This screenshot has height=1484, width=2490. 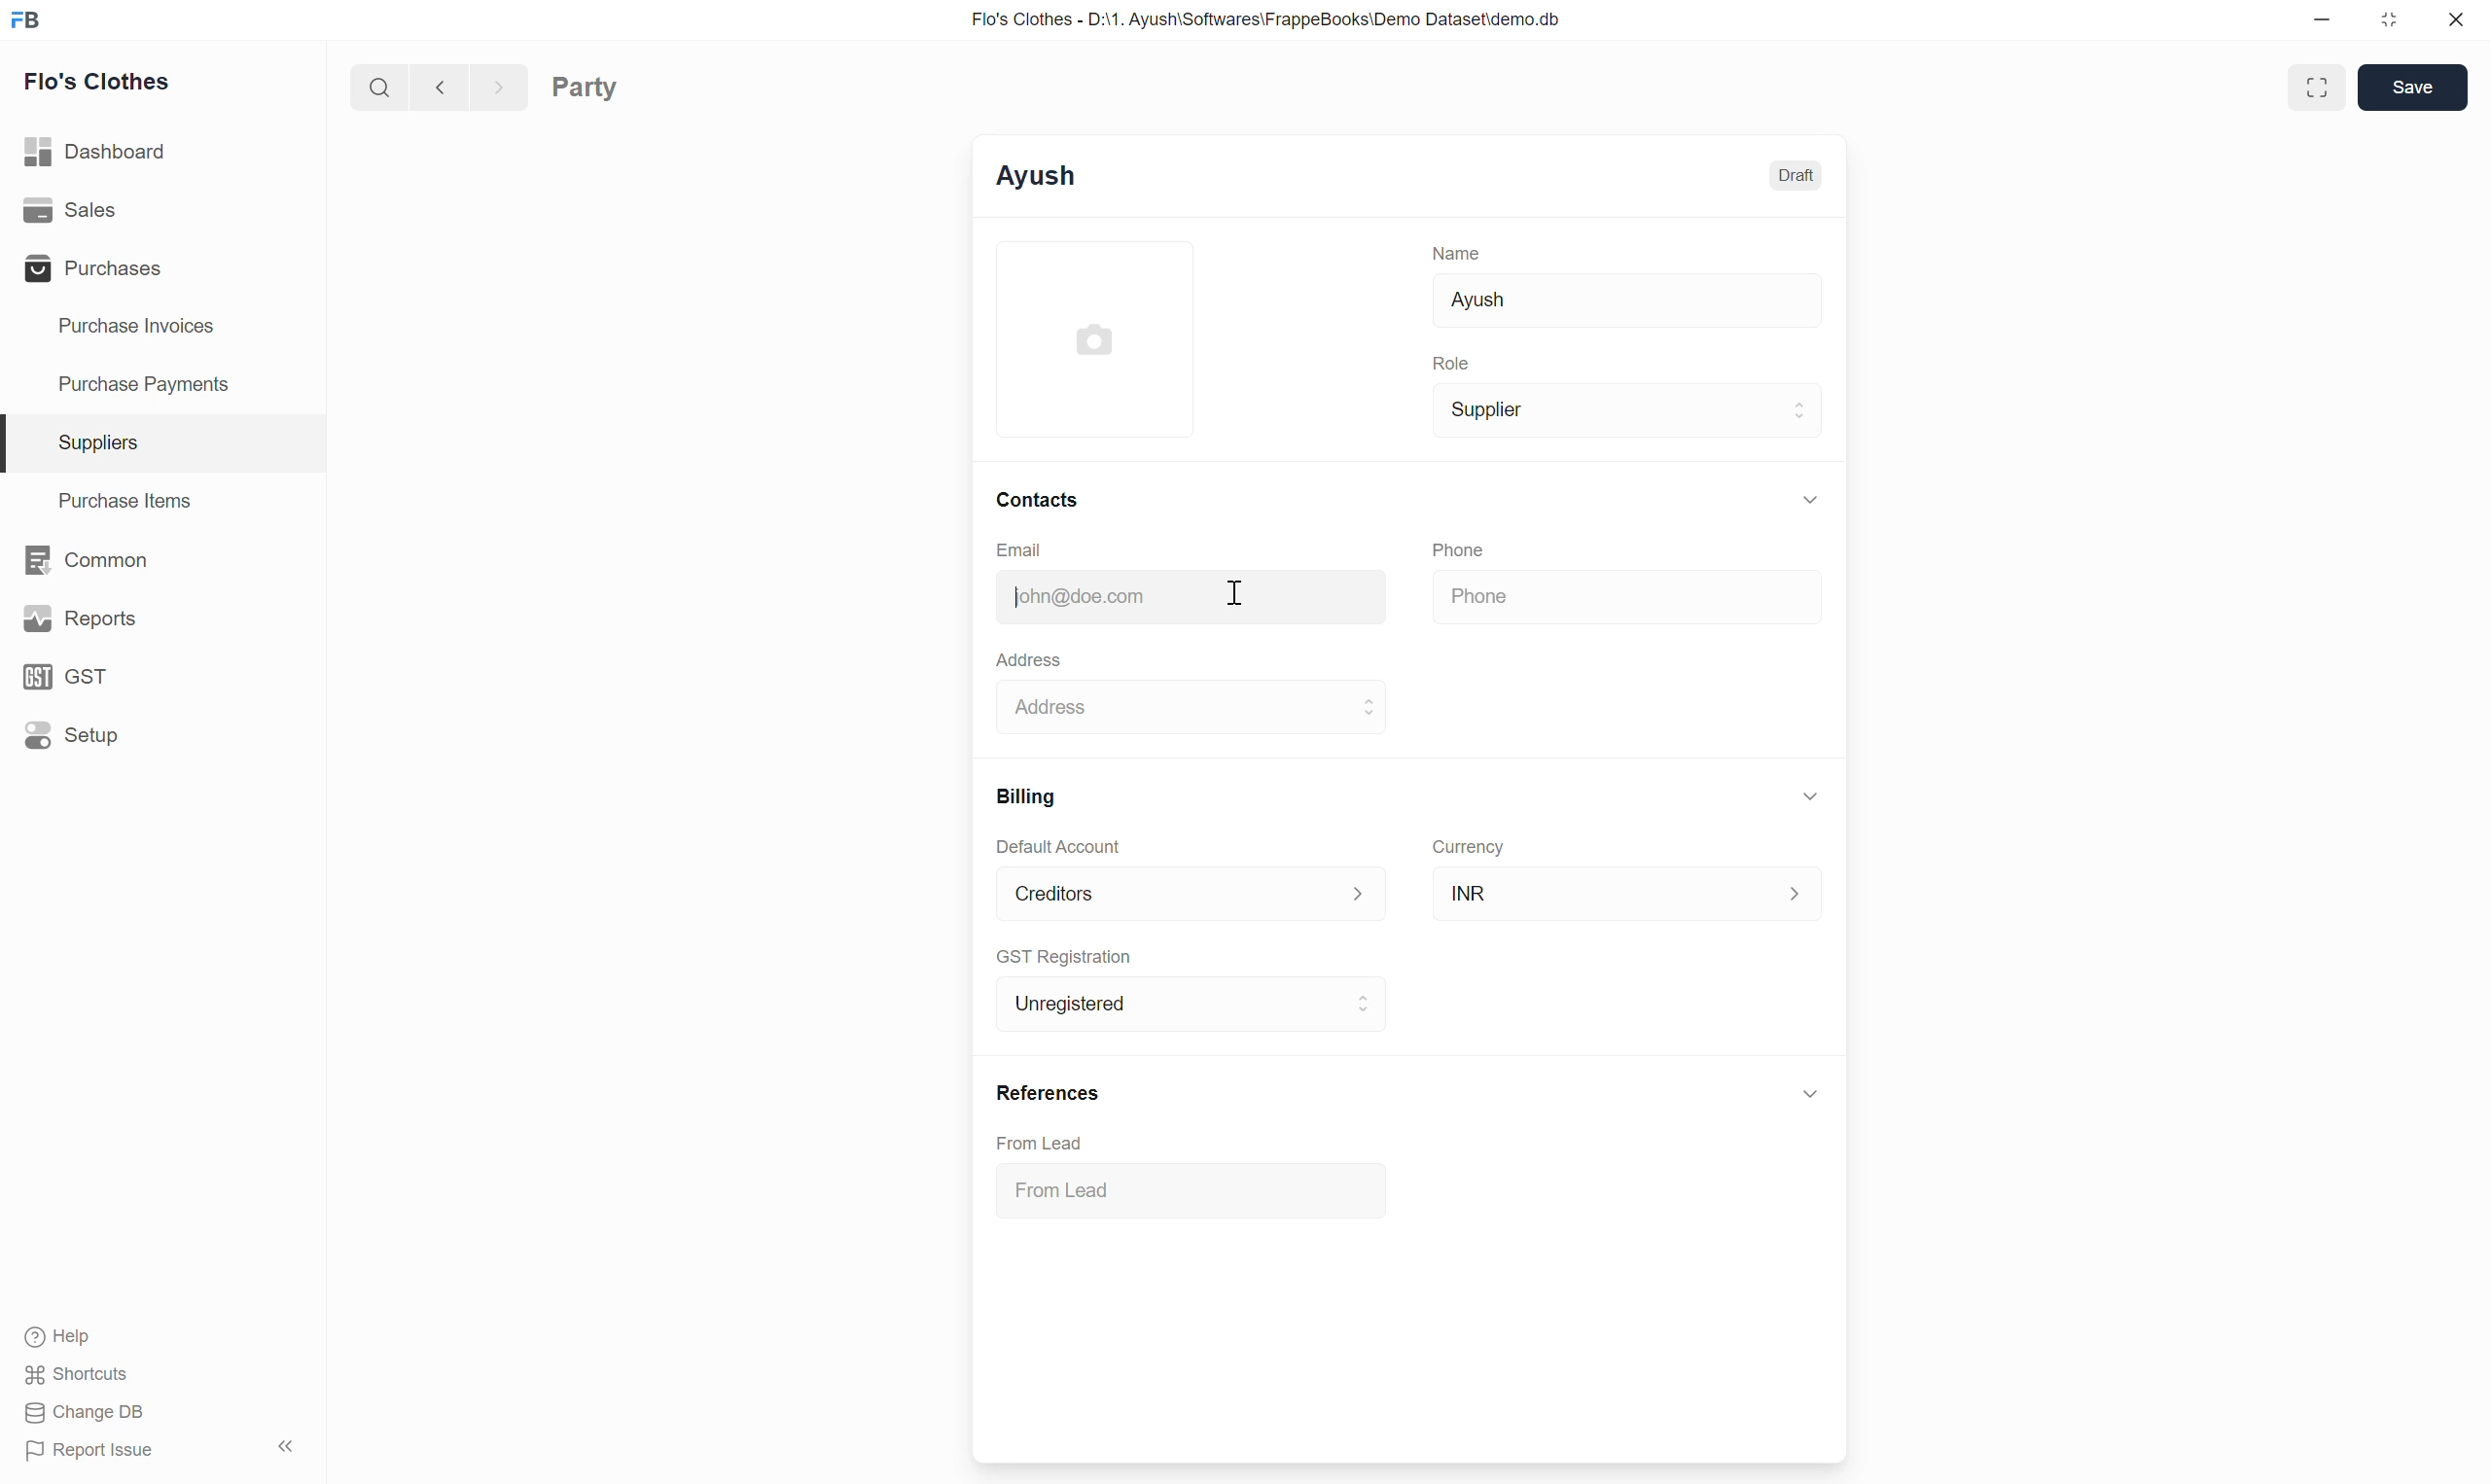 What do you see at coordinates (161, 327) in the screenshot?
I see `Purchase Invoices` at bounding box center [161, 327].